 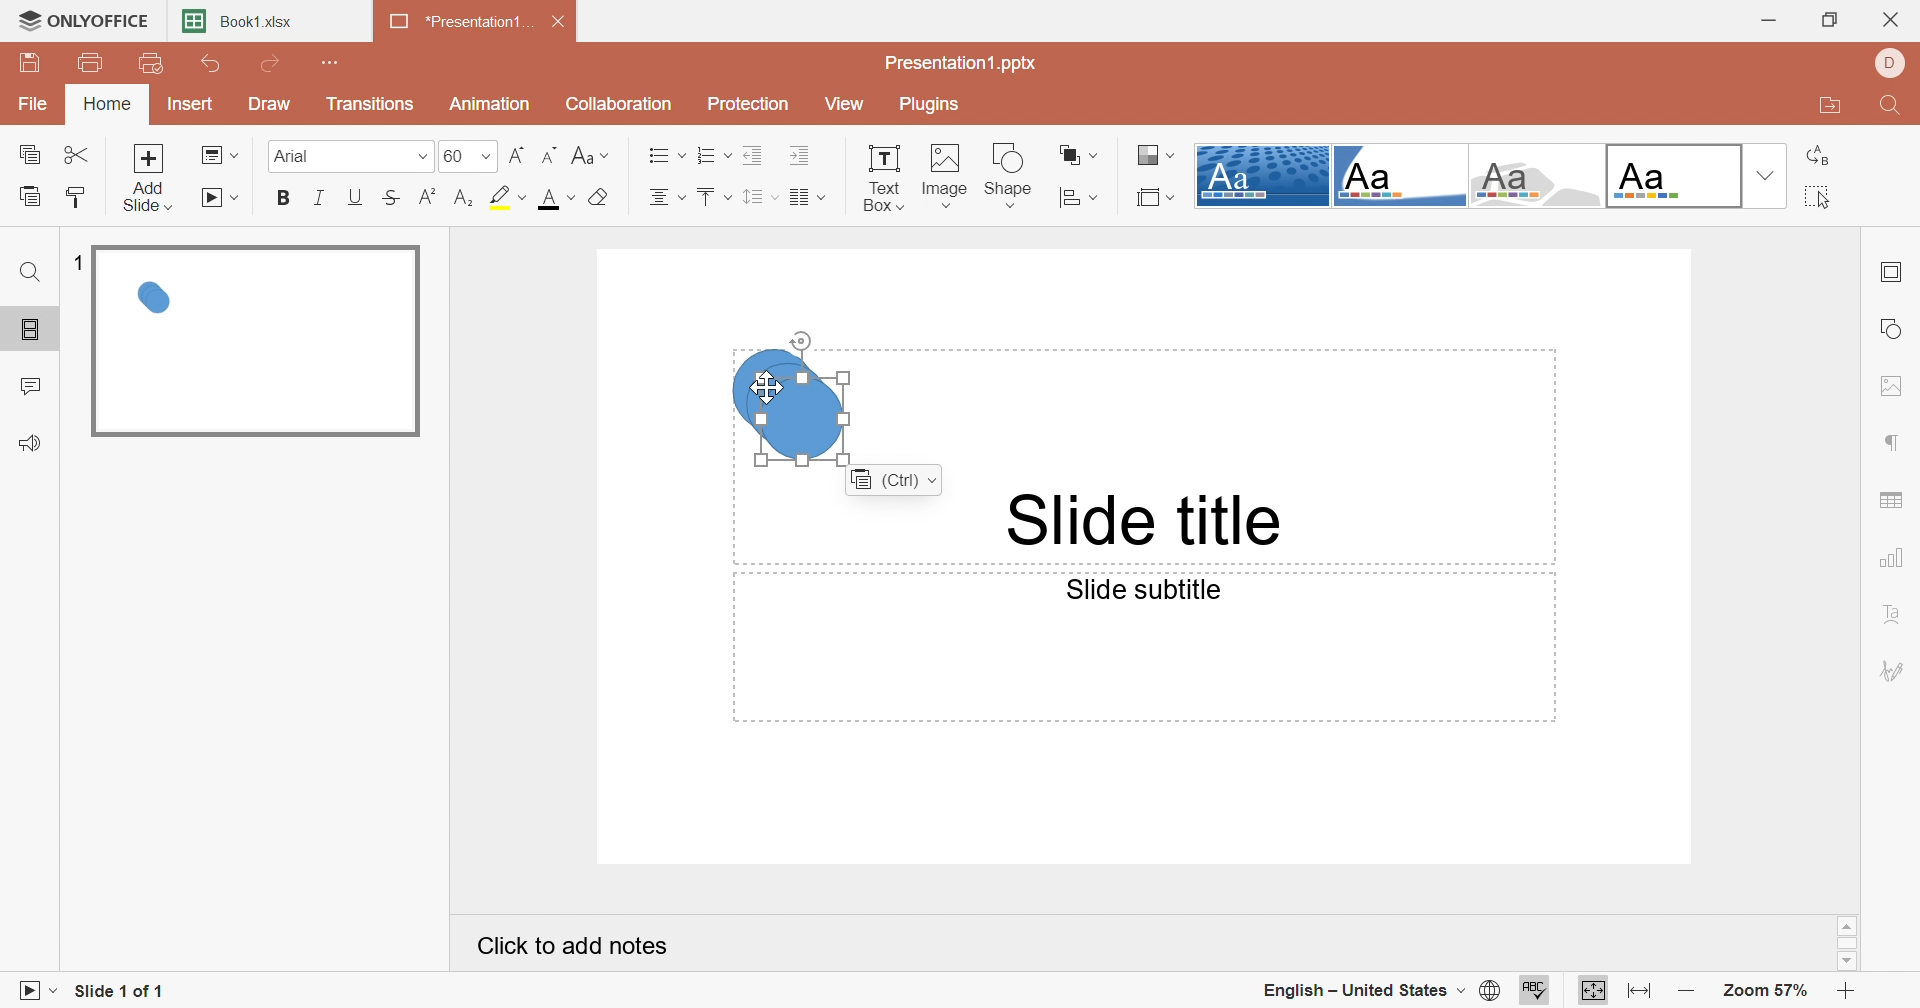 I want to click on Save, so click(x=27, y=62).